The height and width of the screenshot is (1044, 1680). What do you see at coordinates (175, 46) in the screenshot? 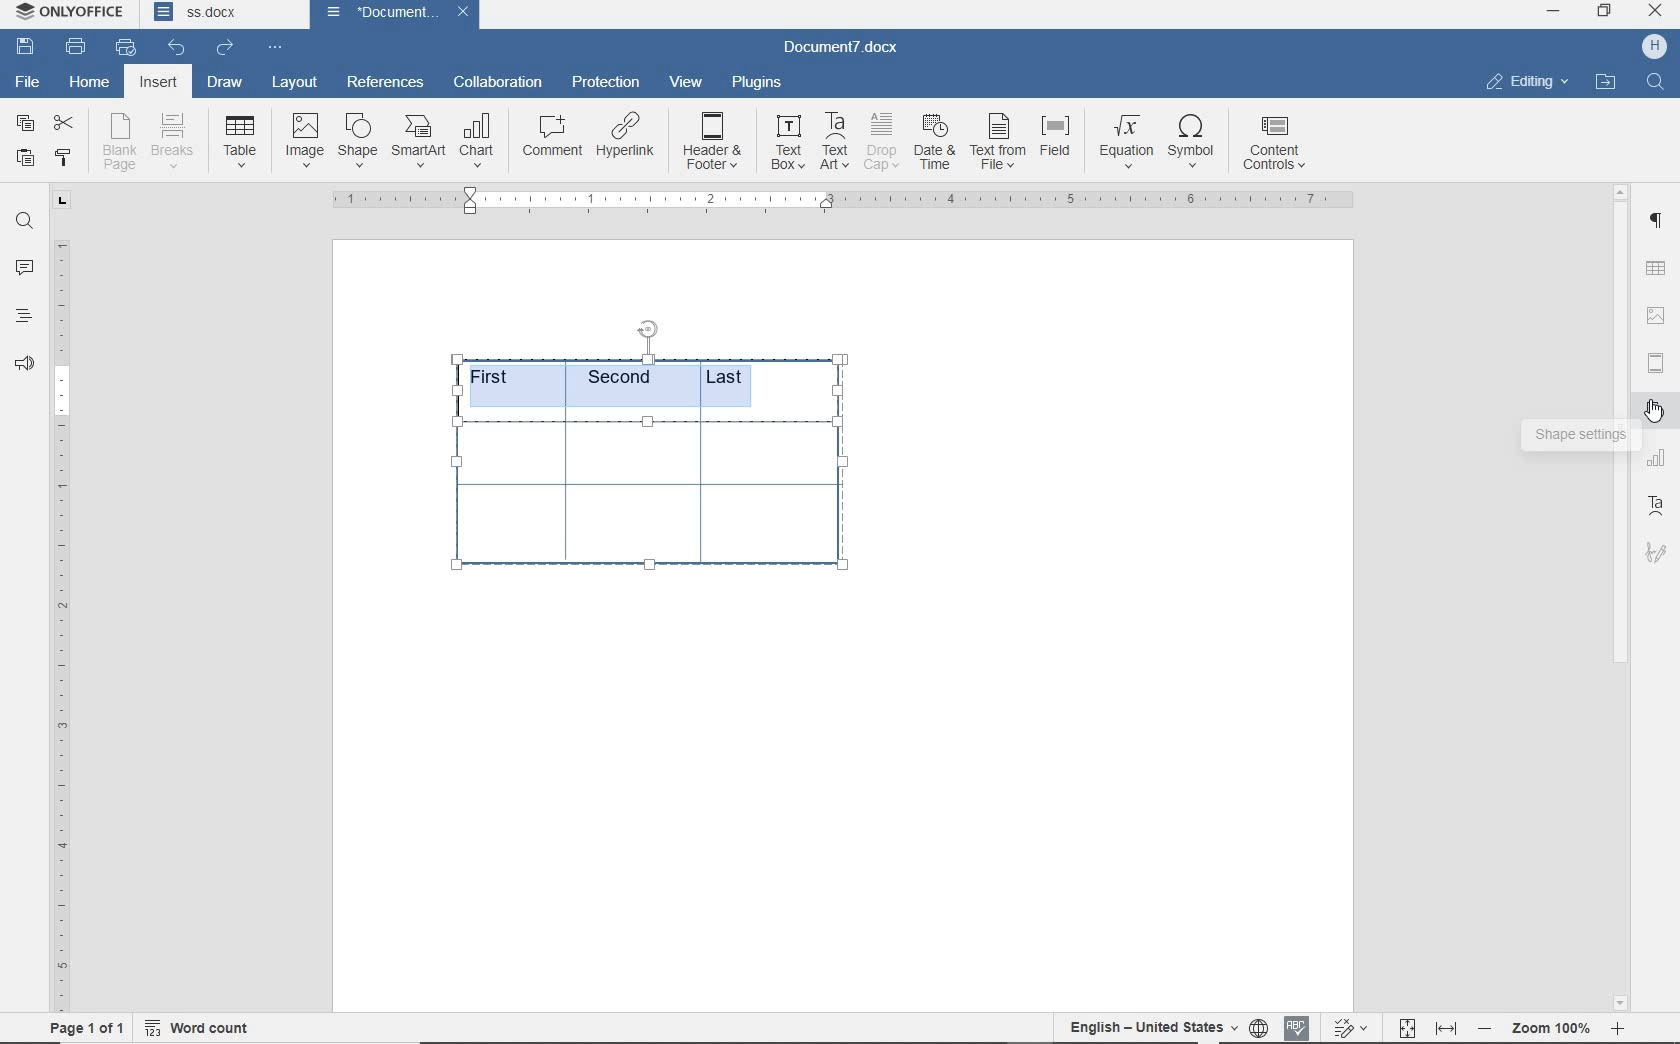
I see `undo` at bounding box center [175, 46].